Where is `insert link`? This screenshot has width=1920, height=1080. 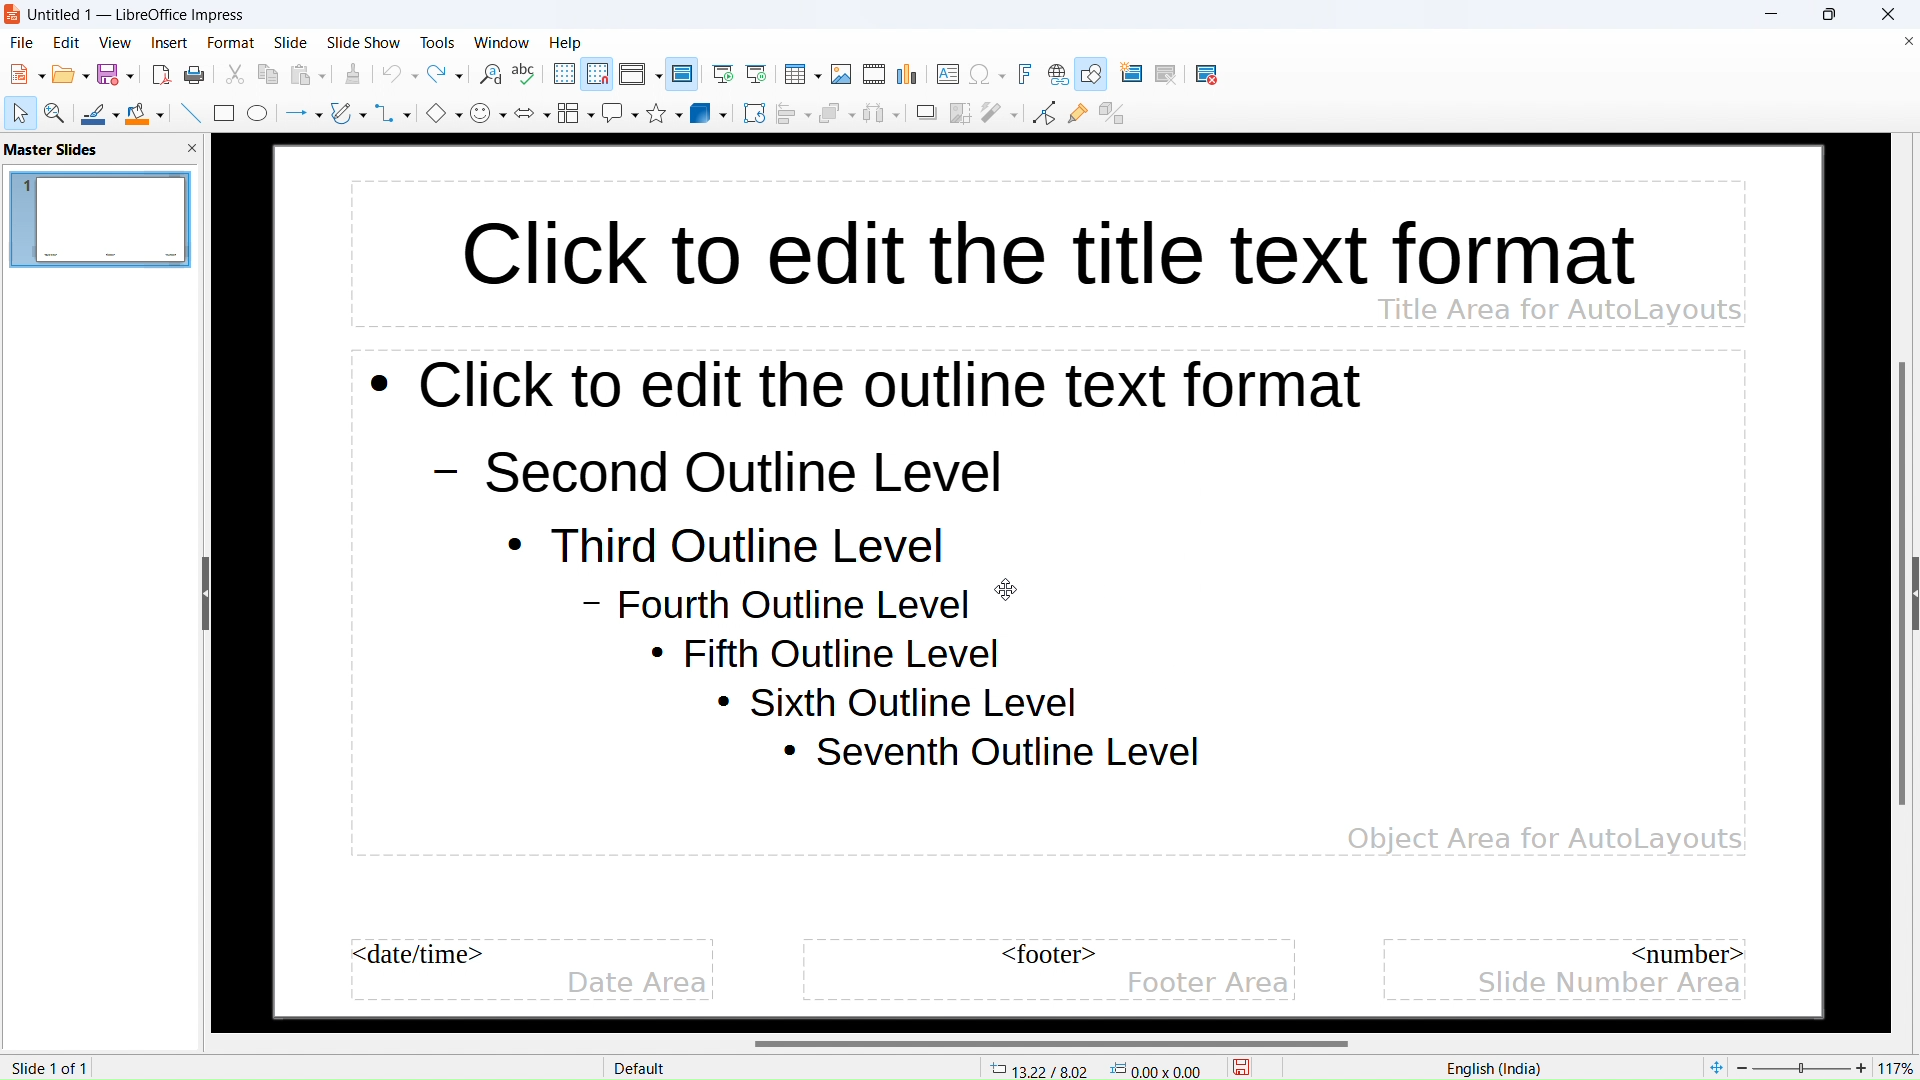 insert link is located at coordinates (1058, 75).